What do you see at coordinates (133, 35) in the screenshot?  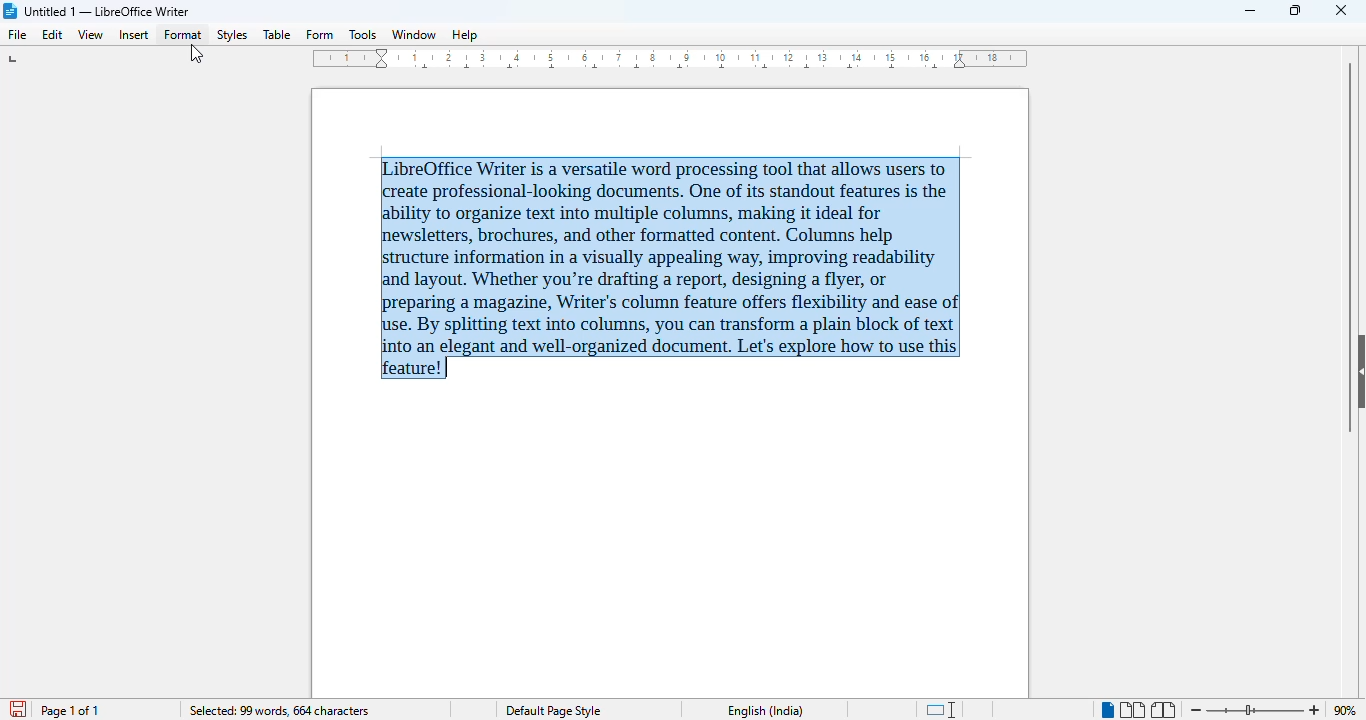 I see `insert` at bounding box center [133, 35].